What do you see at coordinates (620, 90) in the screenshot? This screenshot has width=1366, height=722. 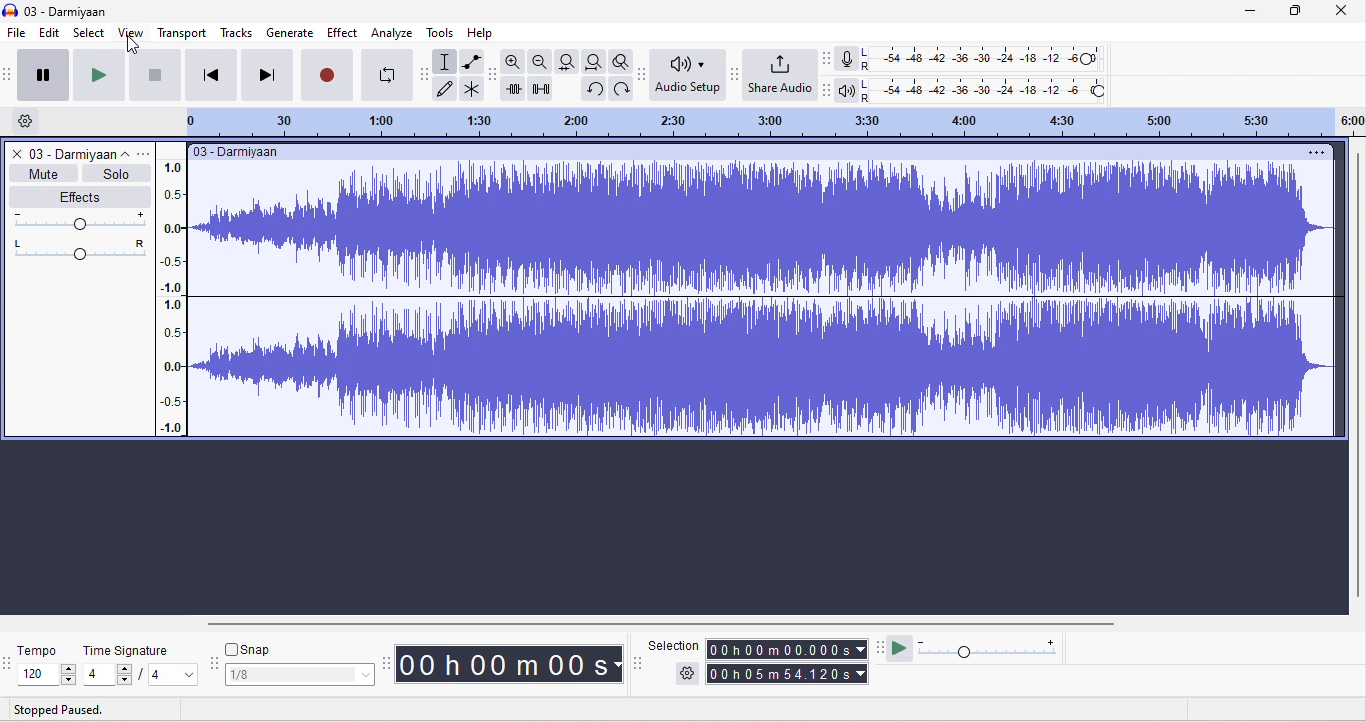 I see `undo` at bounding box center [620, 90].